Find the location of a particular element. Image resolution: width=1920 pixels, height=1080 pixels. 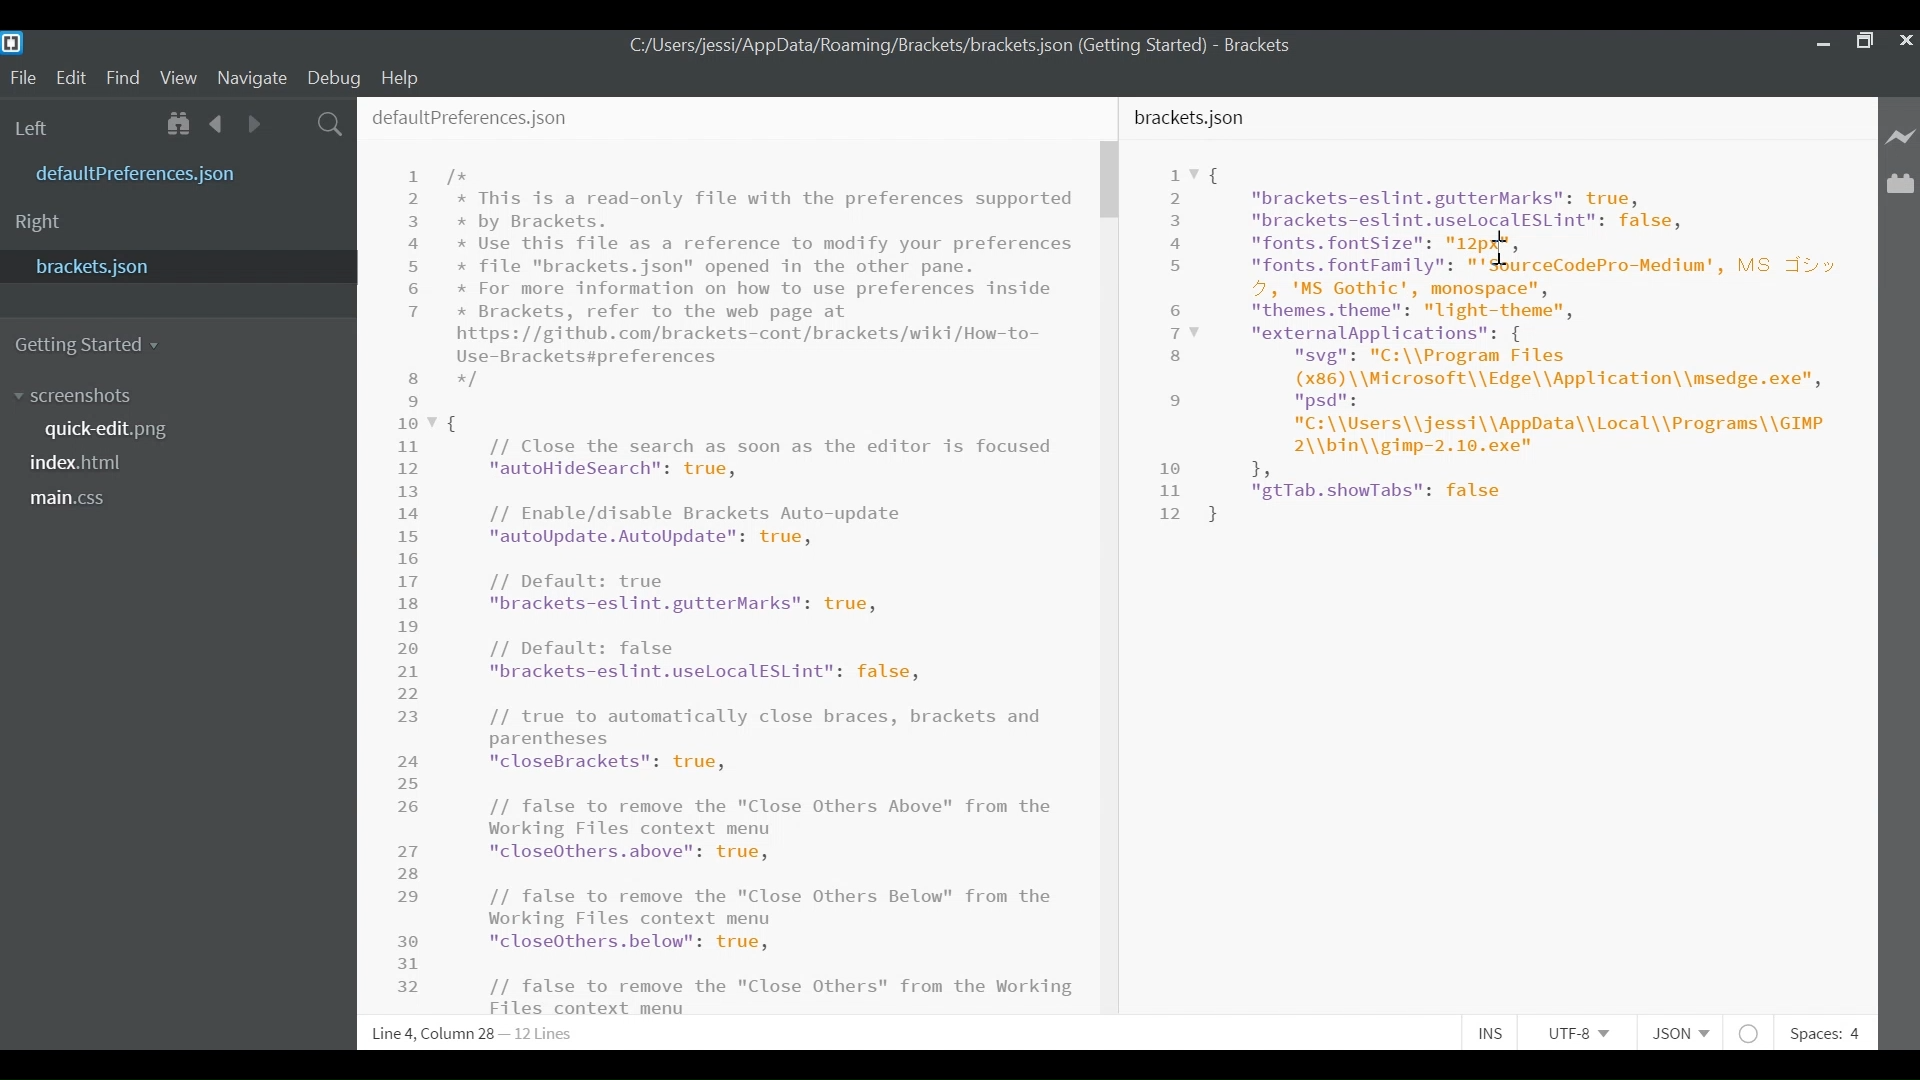

main.css is located at coordinates (75, 500).